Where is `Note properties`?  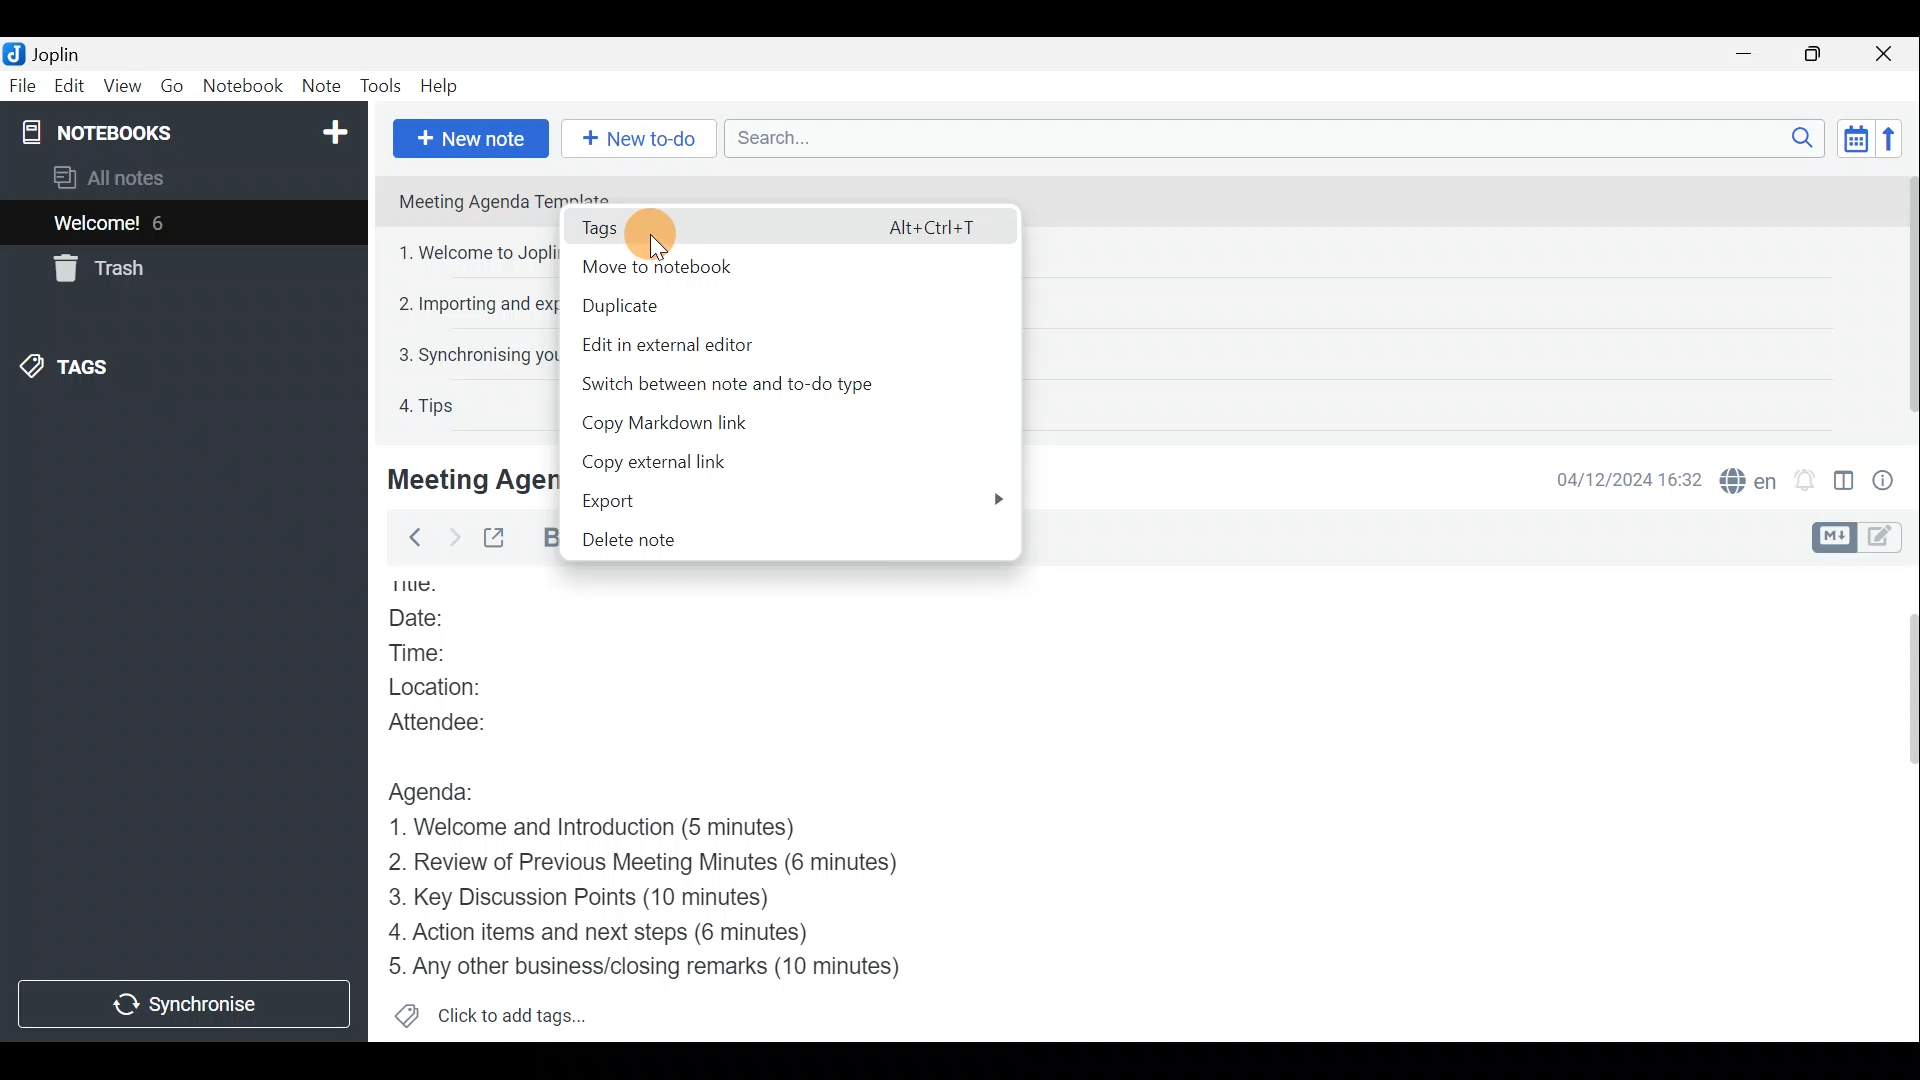
Note properties is located at coordinates (1890, 479).